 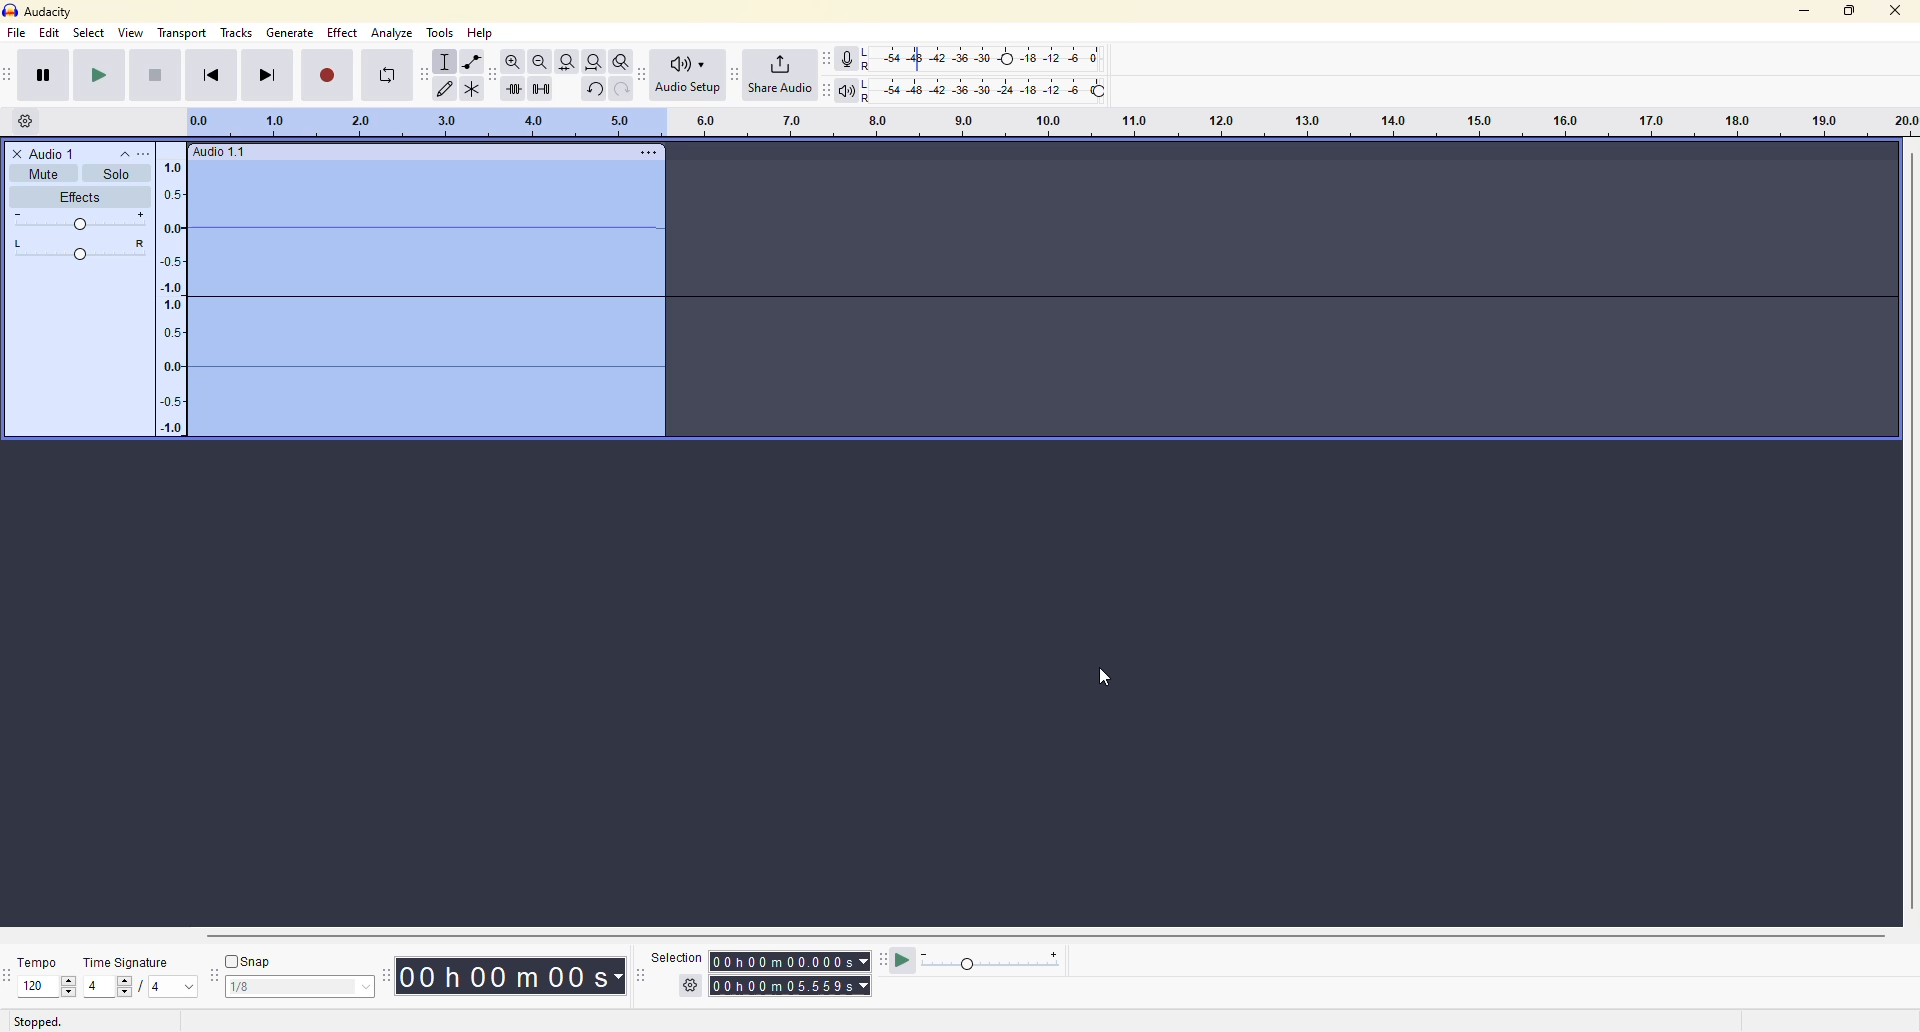 What do you see at coordinates (237, 34) in the screenshot?
I see `tracks` at bounding box center [237, 34].